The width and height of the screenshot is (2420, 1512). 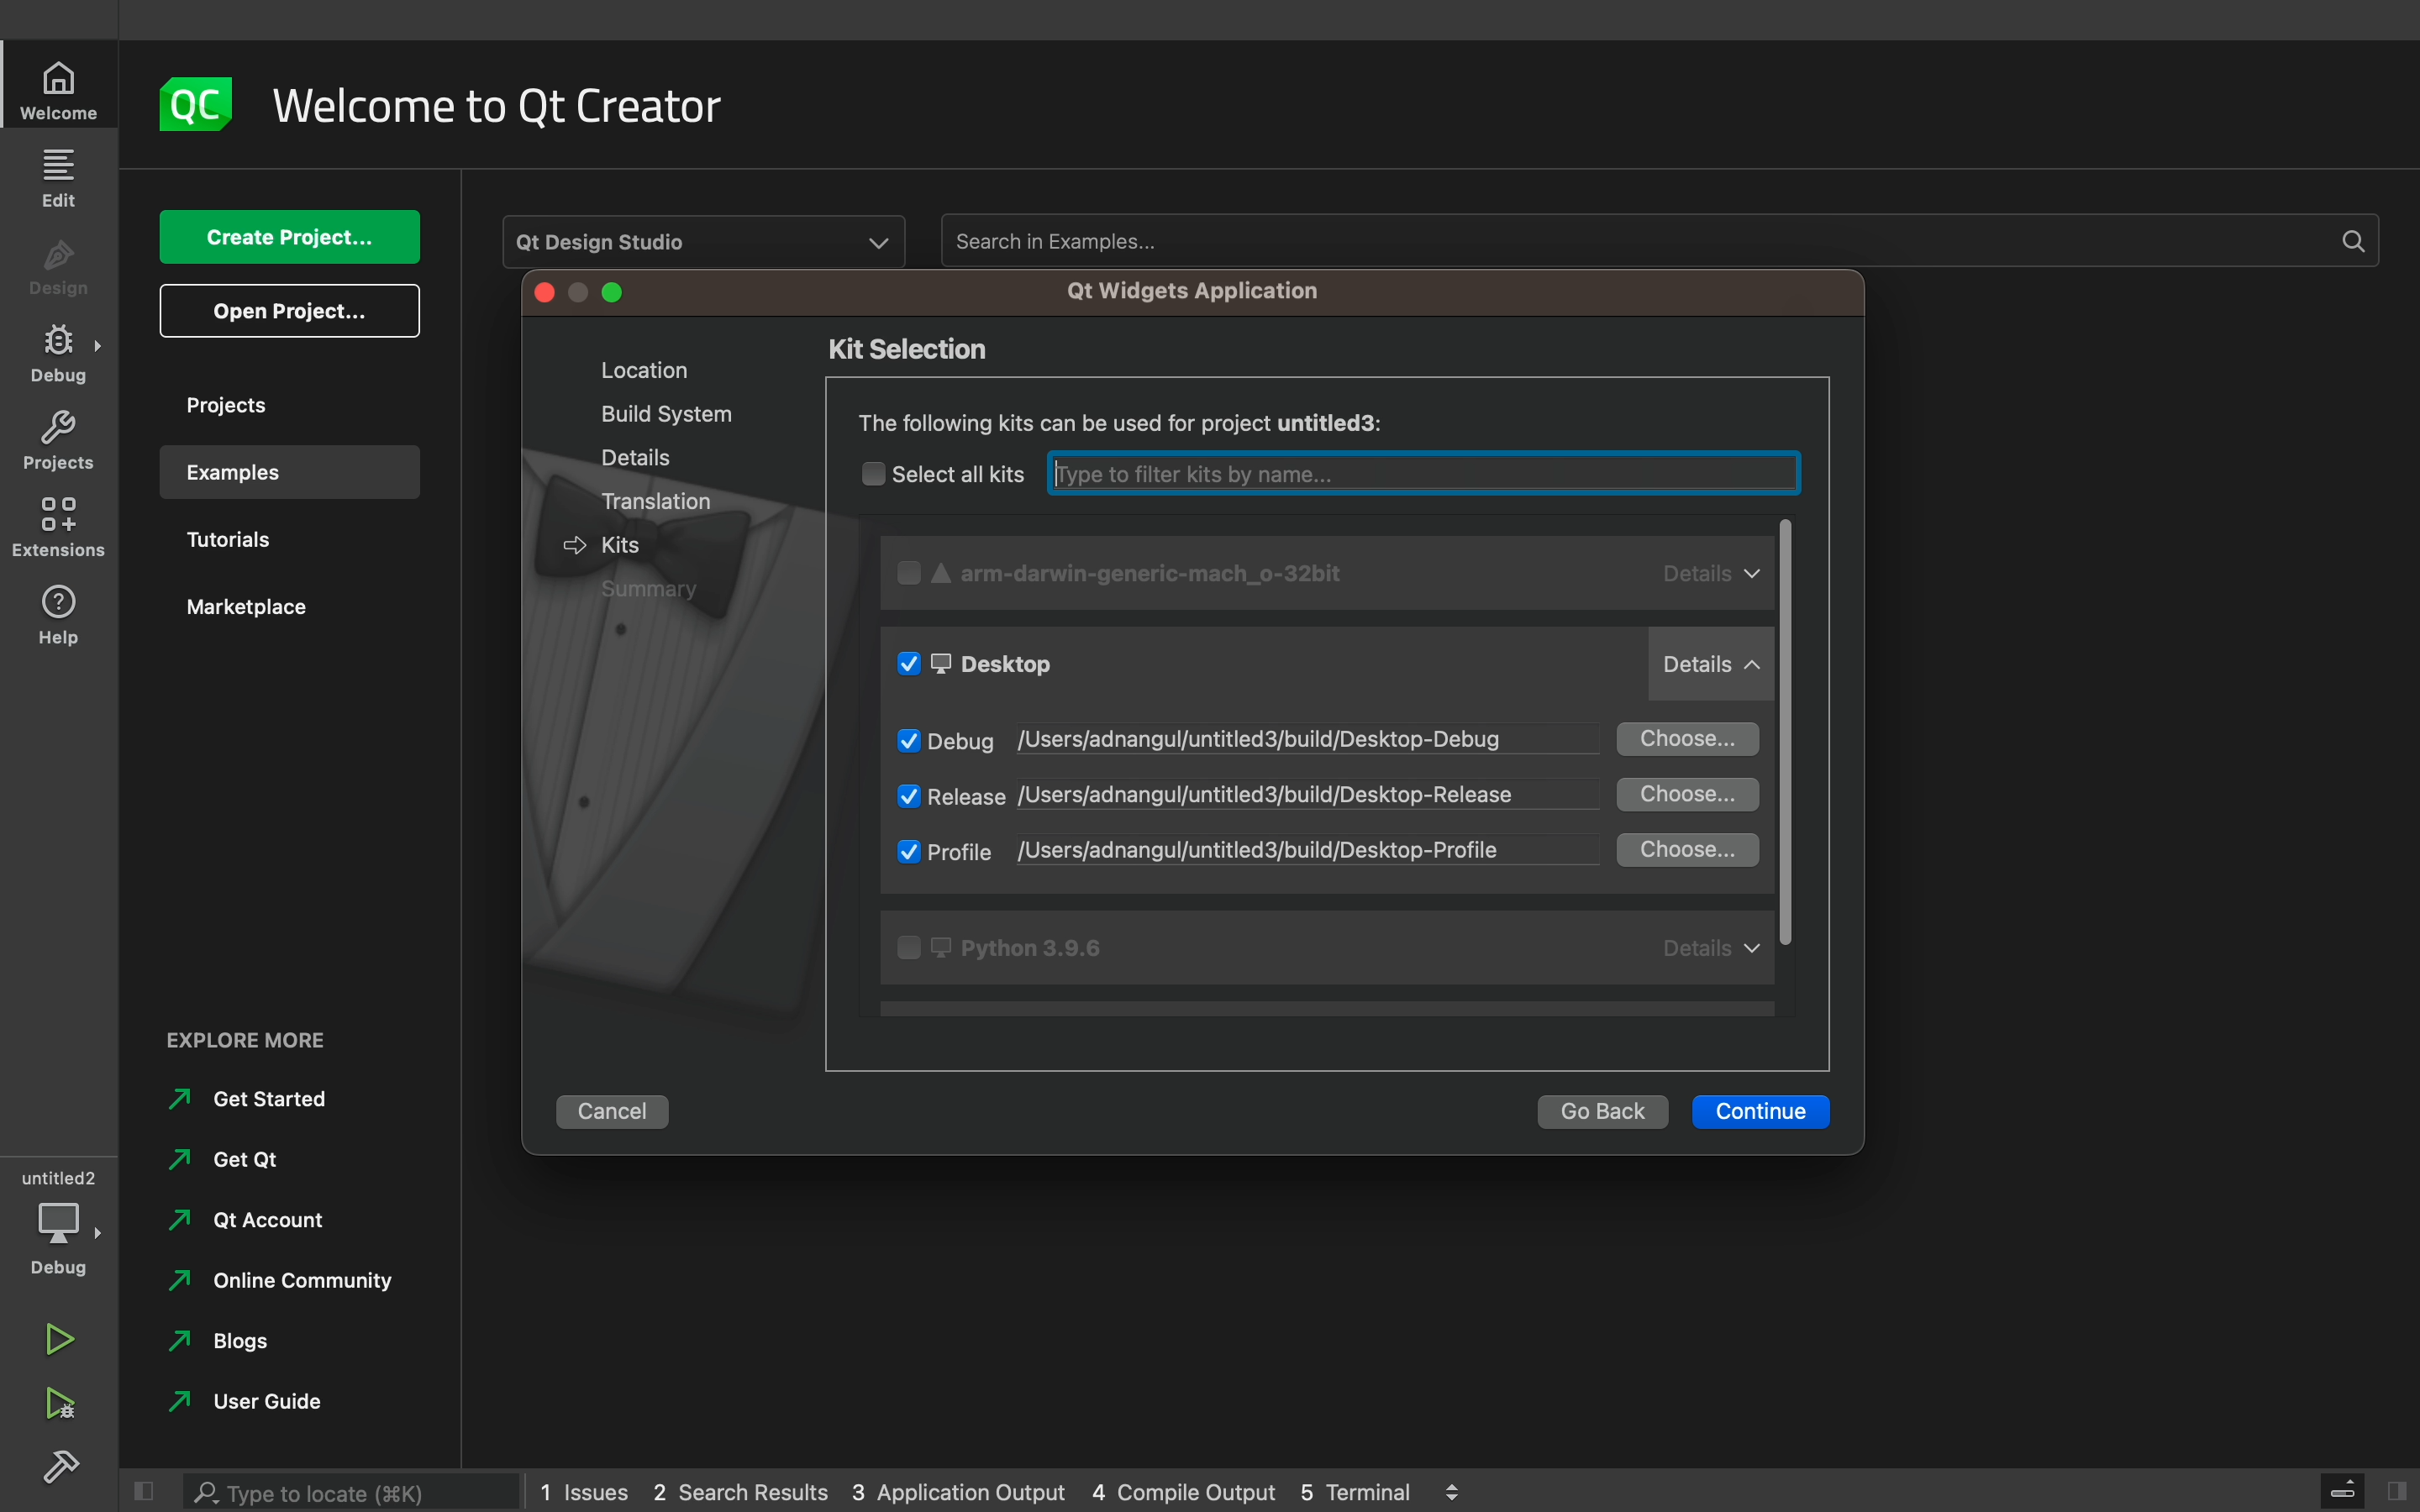 I want to click on , so click(x=151, y=1489).